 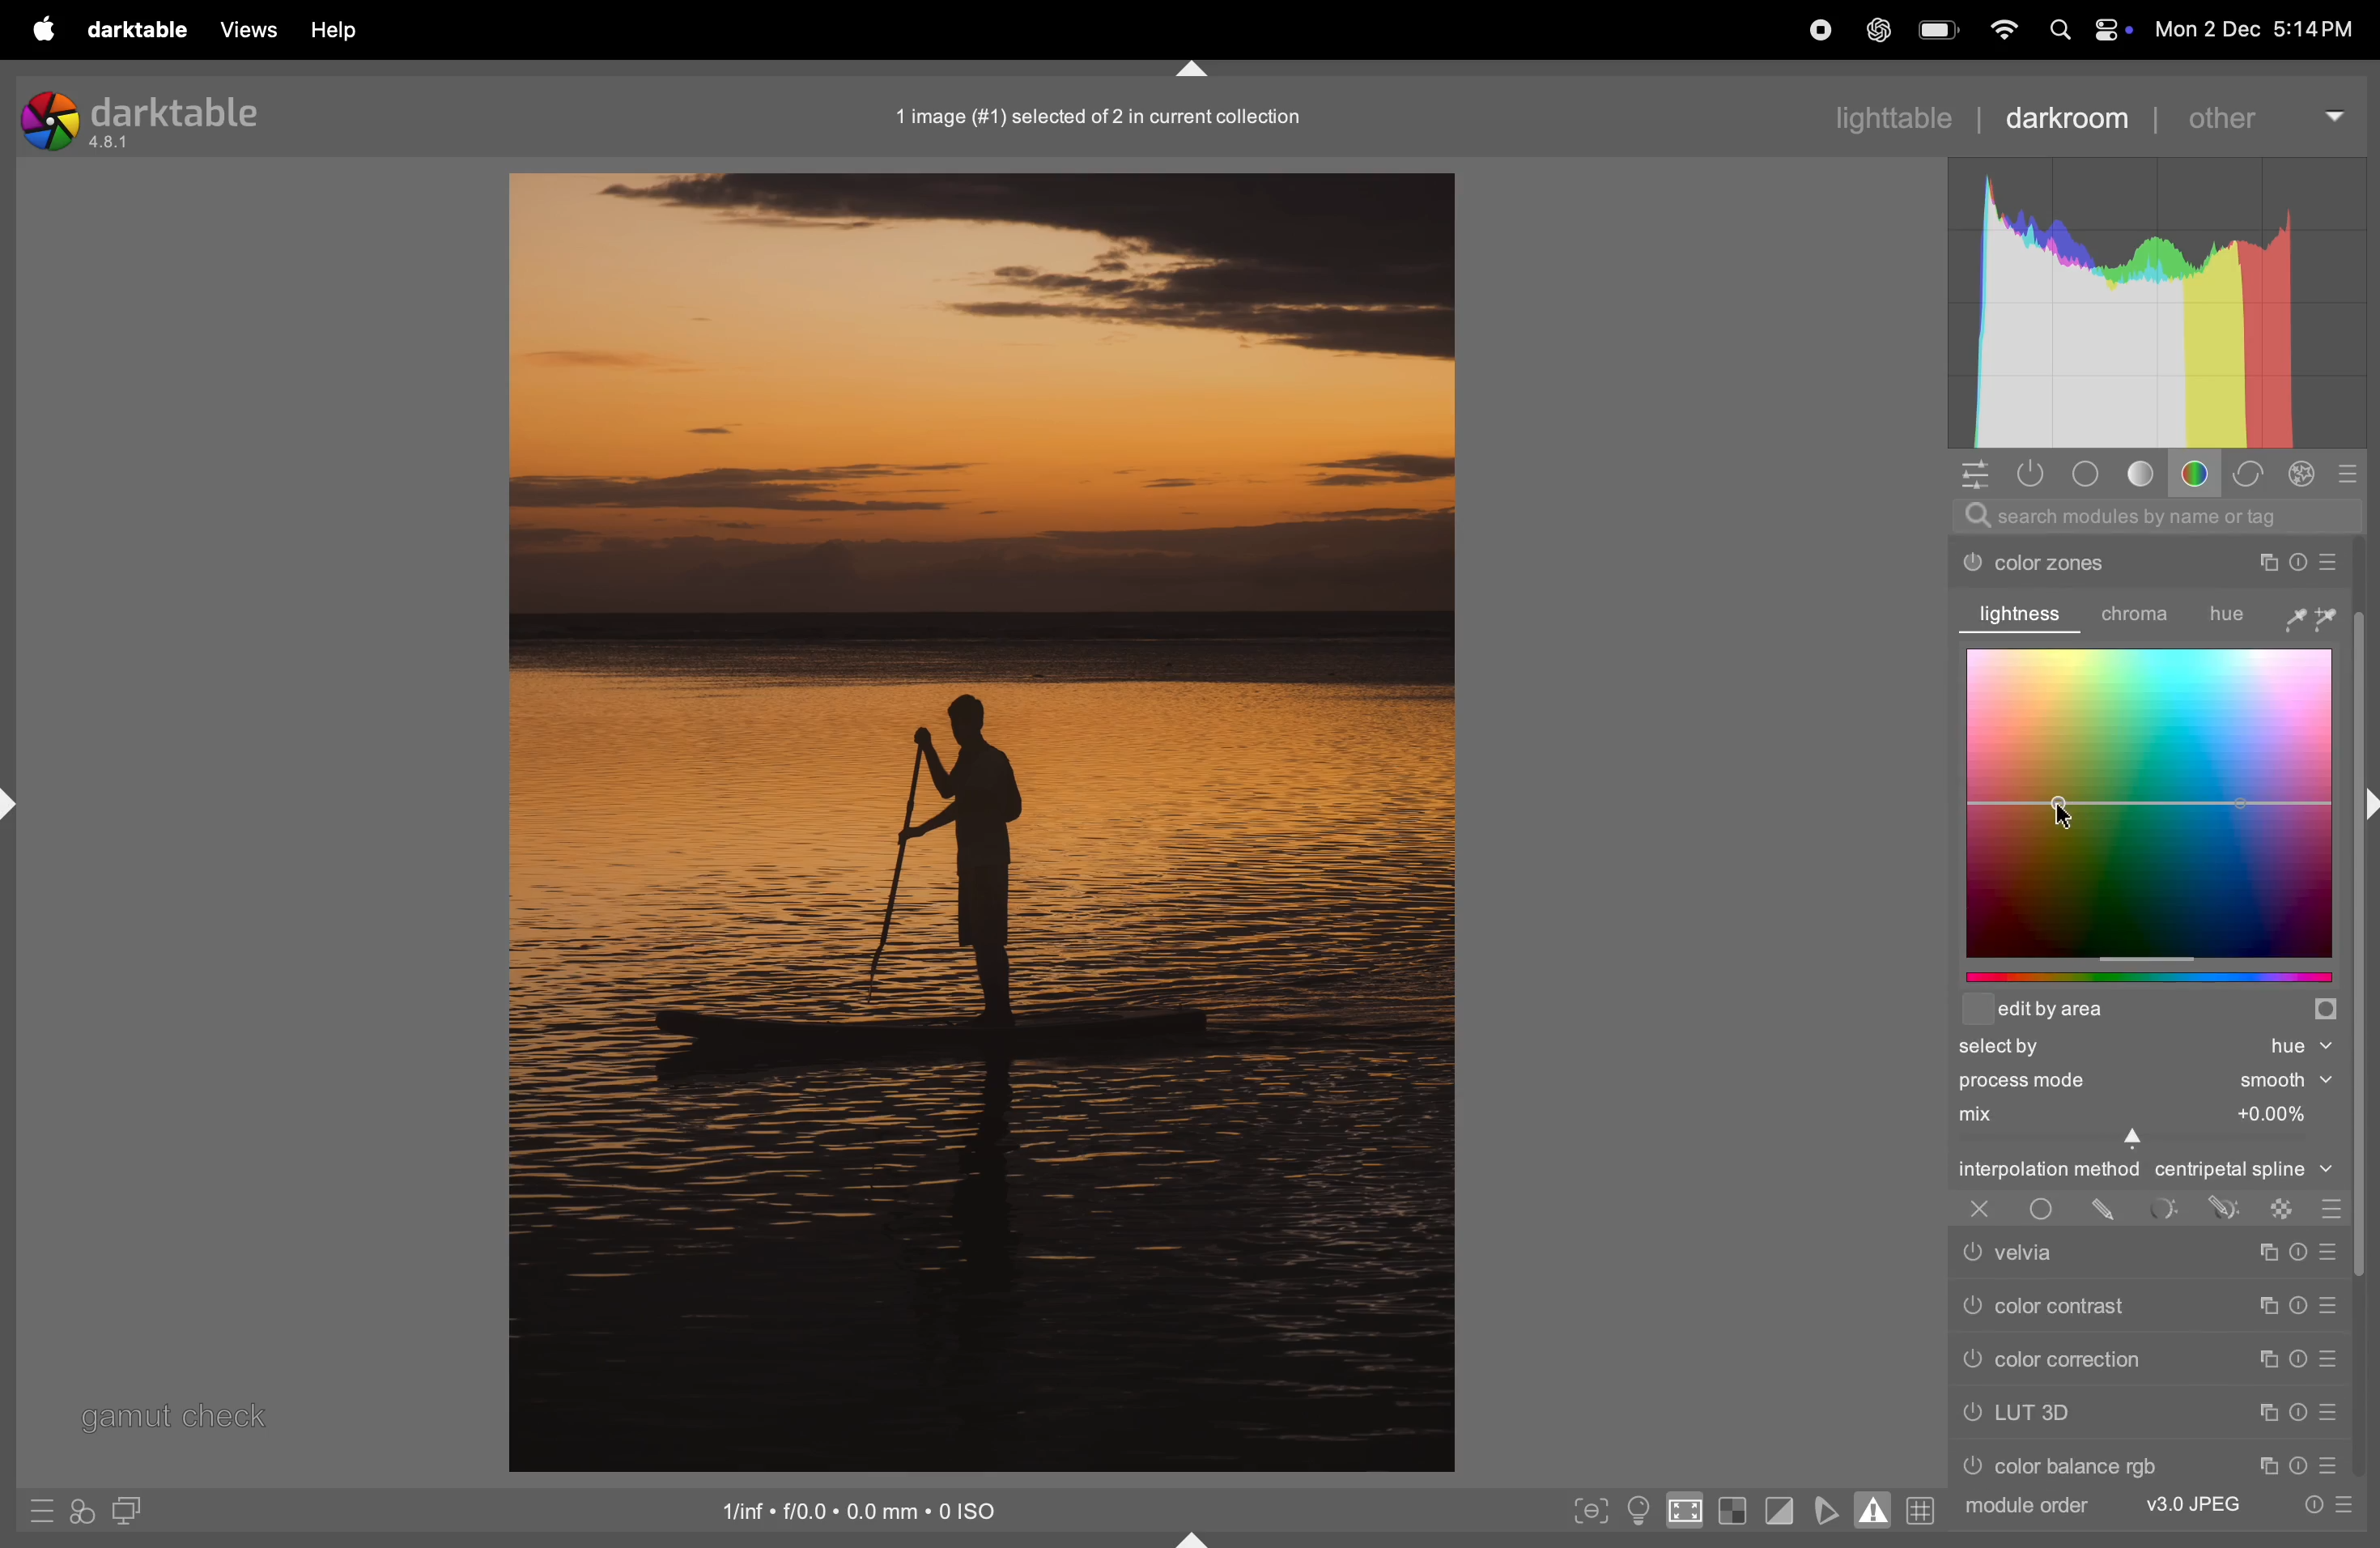 I want to click on toggle peak focusing mode, so click(x=1588, y=1510).